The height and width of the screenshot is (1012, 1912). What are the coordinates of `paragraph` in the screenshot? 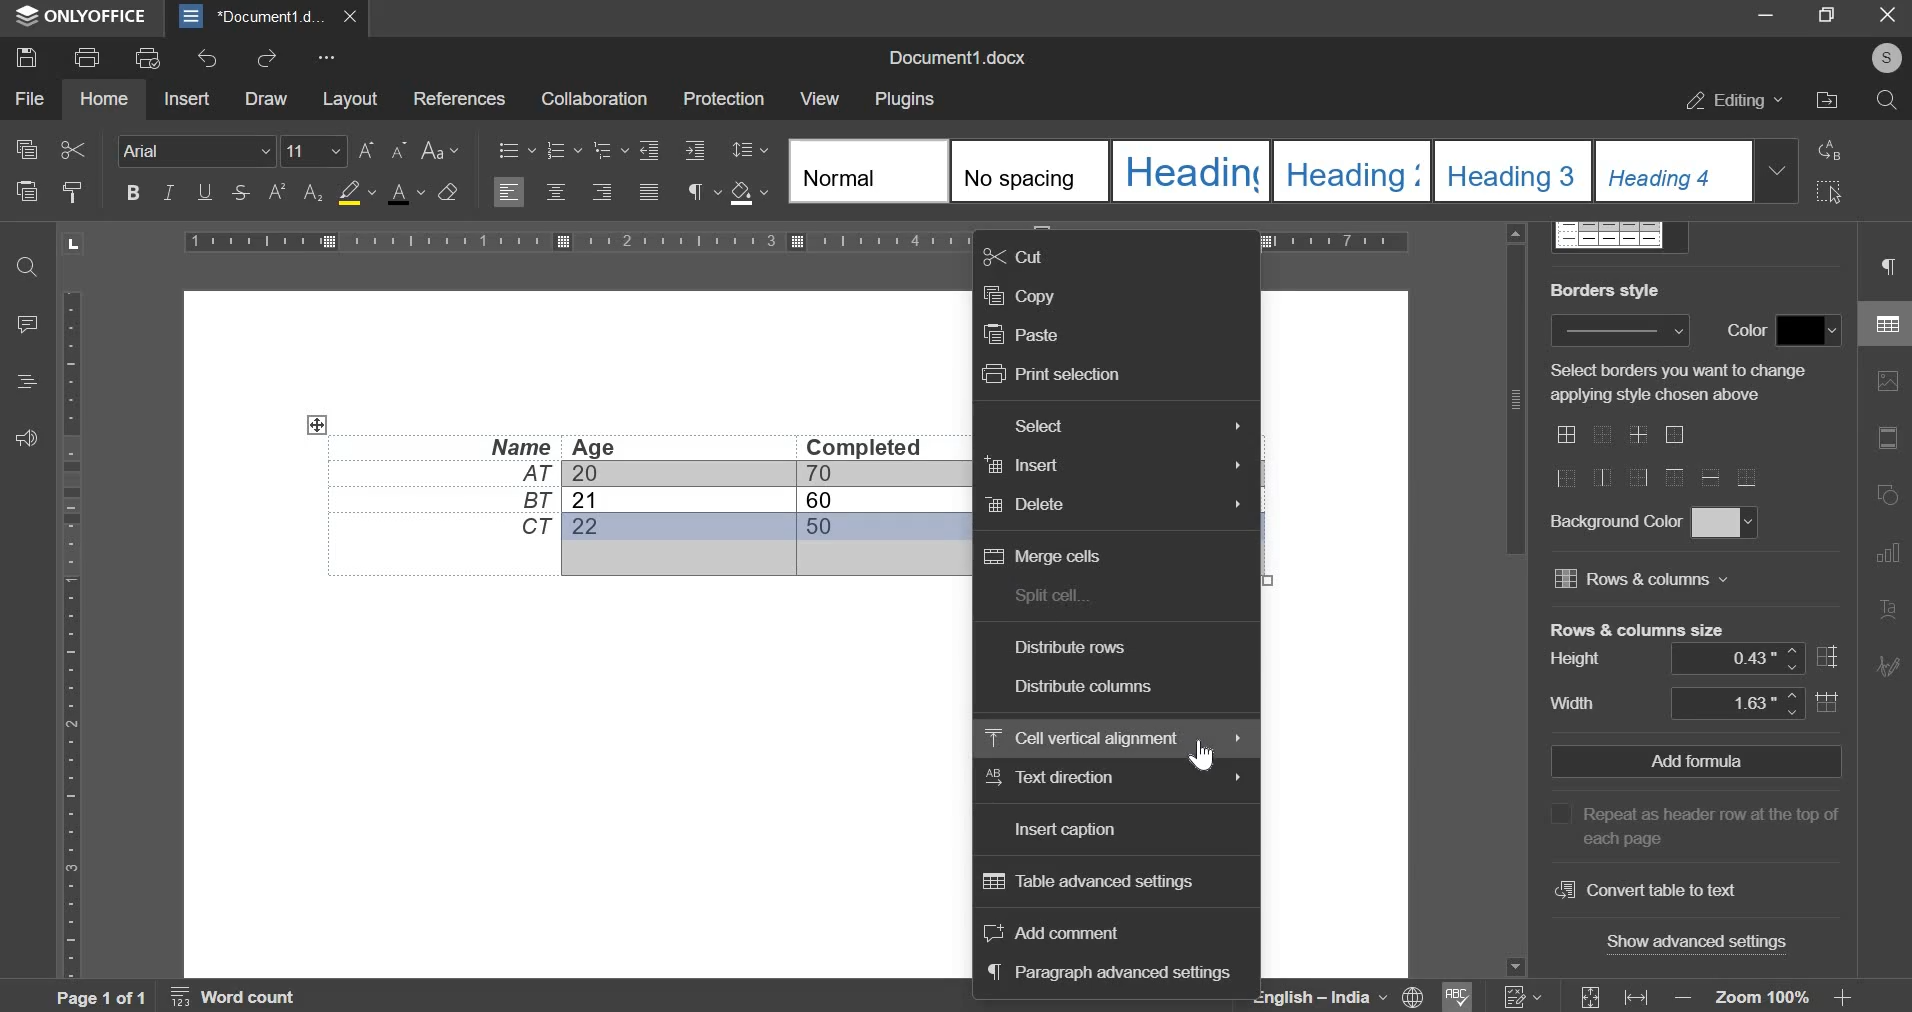 It's located at (1887, 260).